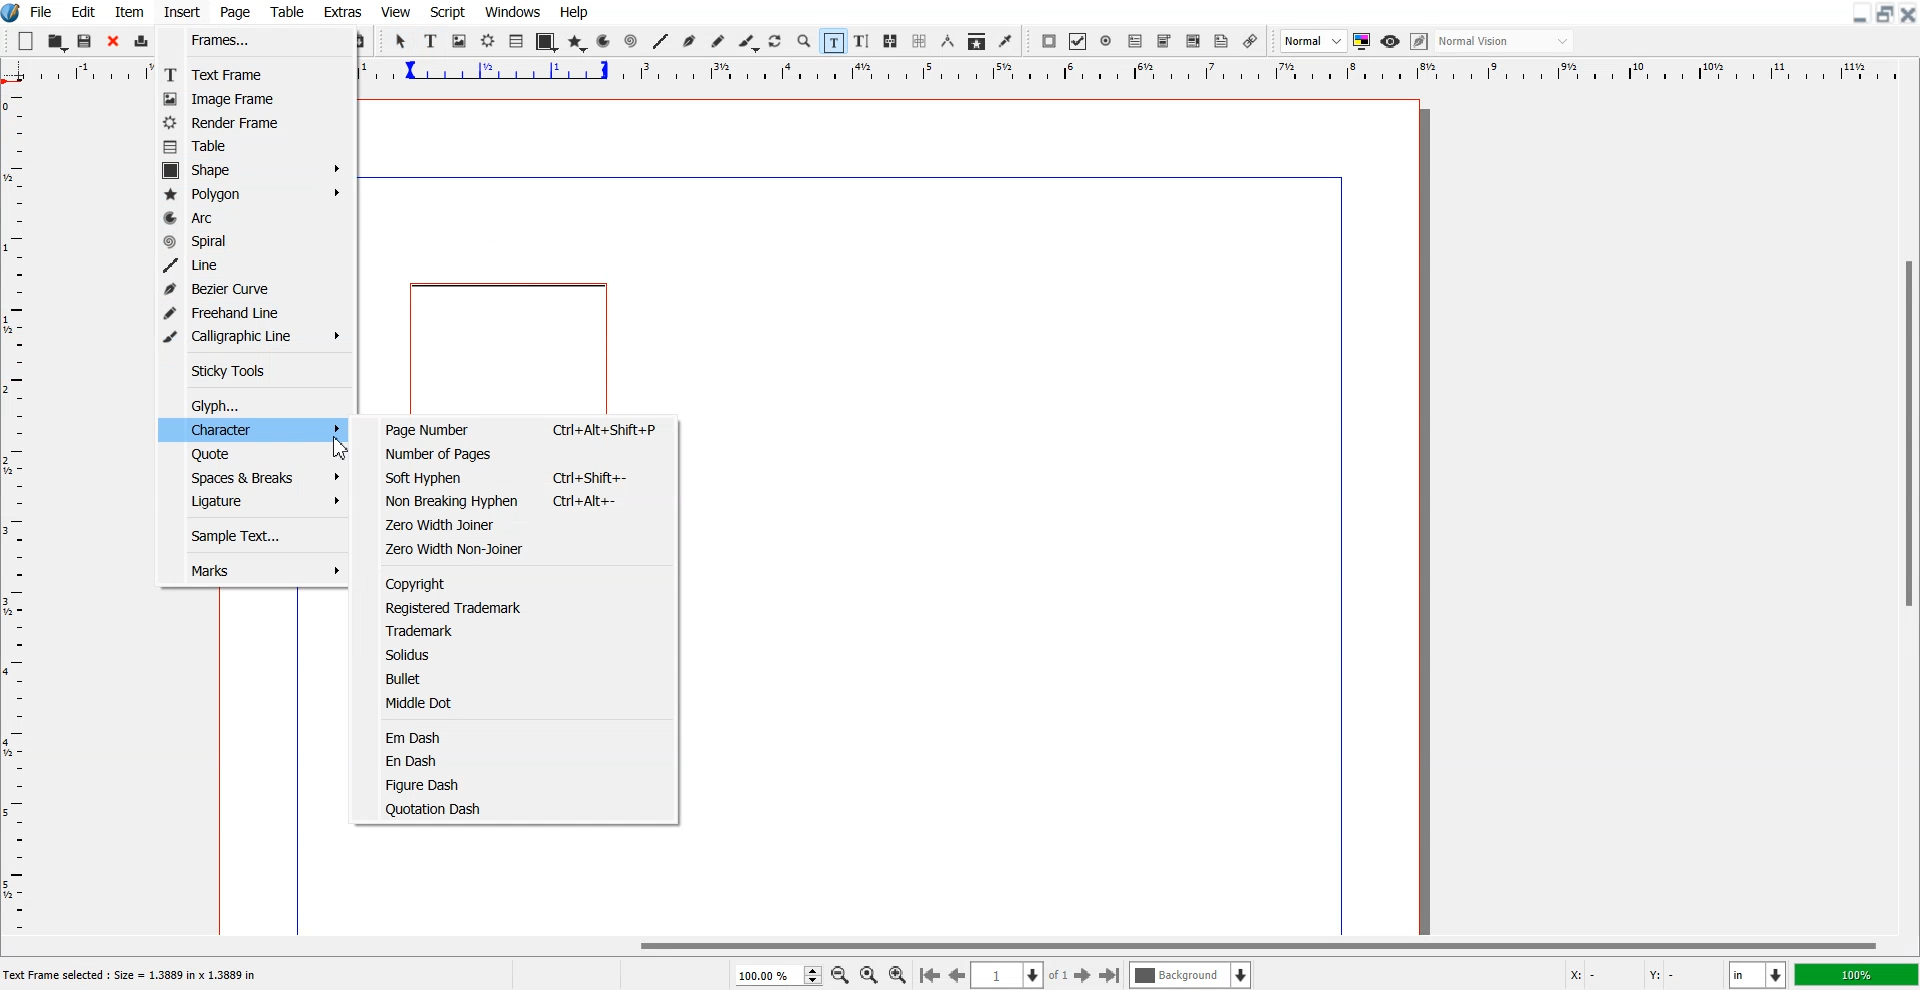  What do you see at coordinates (254, 242) in the screenshot?
I see `Spiral` at bounding box center [254, 242].